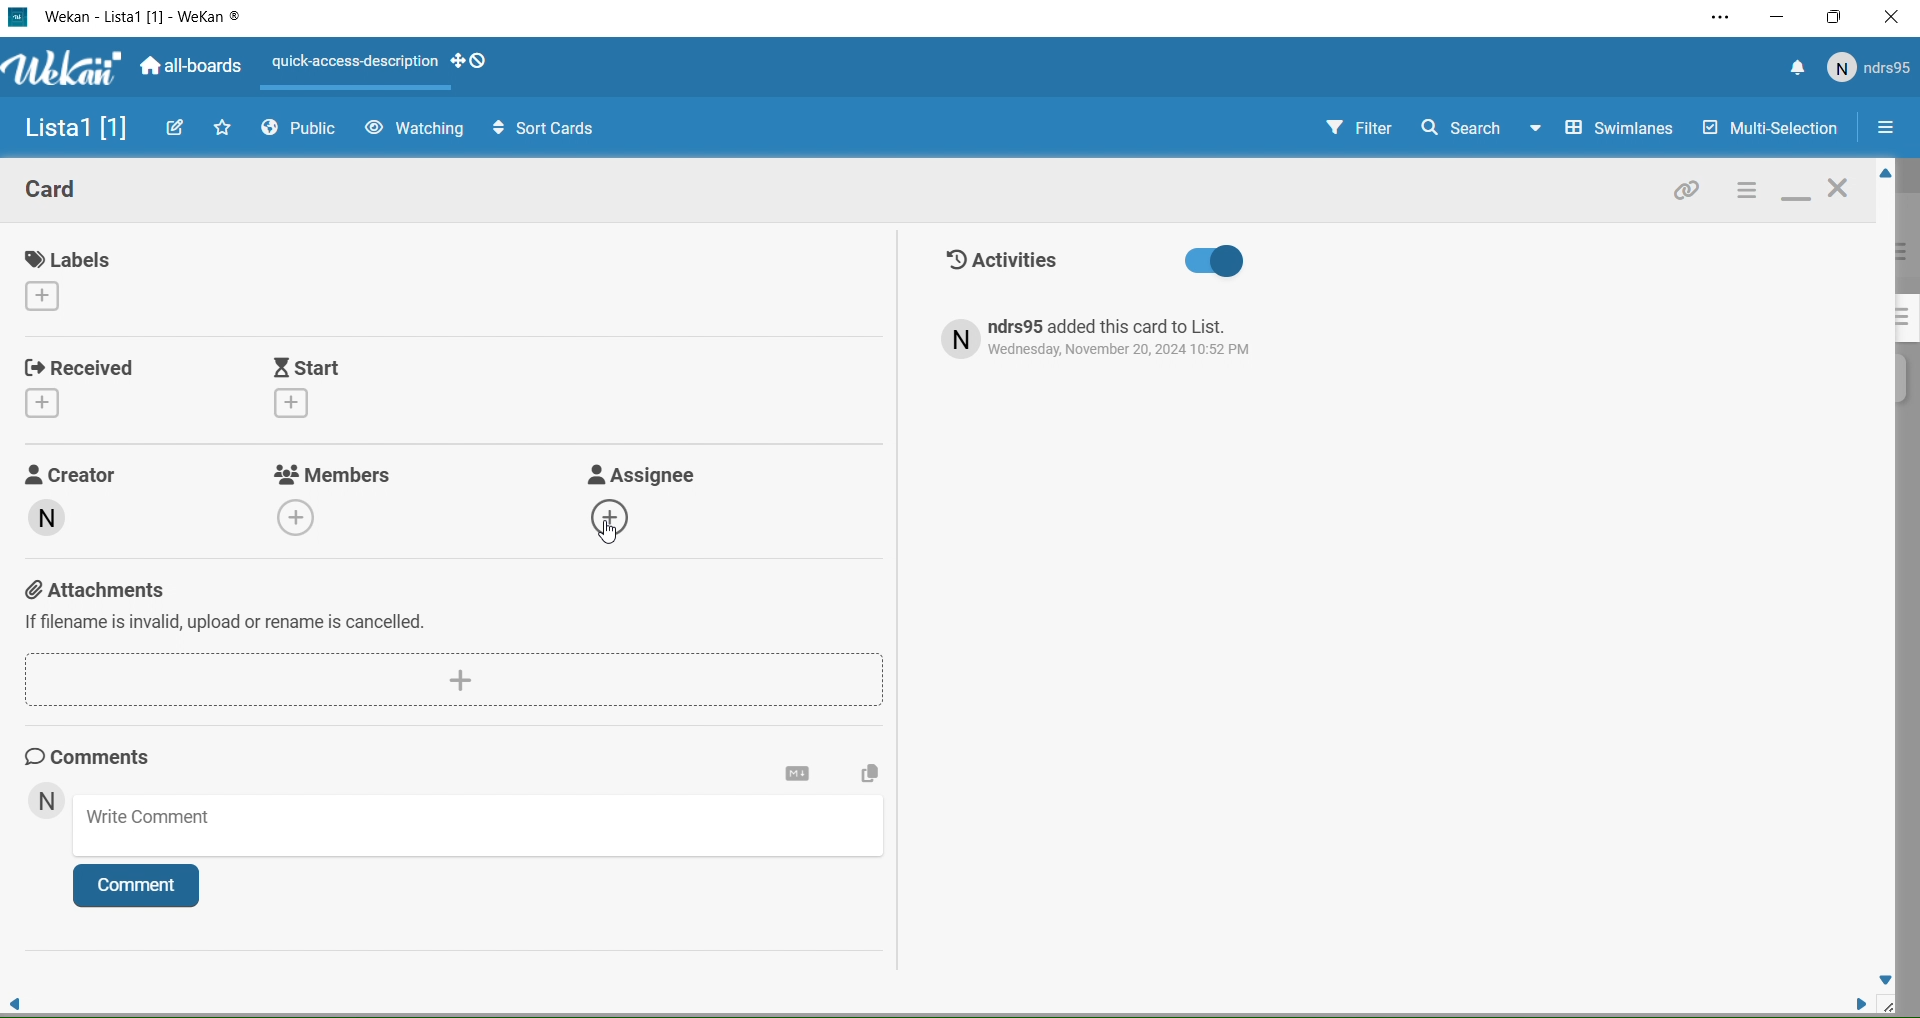 This screenshot has width=1920, height=1018. Describe the element at coordinates (145, 887) in the screenshot. I see `Coment` at that location.